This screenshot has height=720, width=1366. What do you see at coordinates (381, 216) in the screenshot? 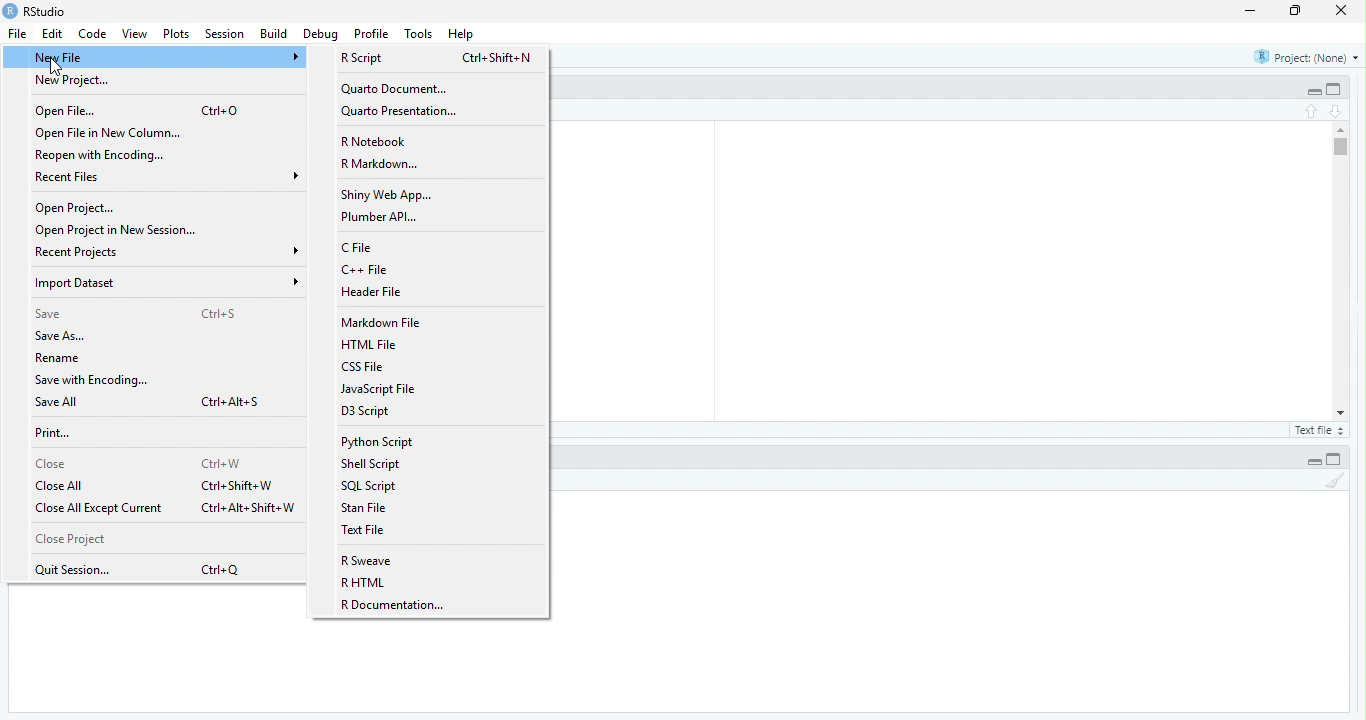
I see `Plumber API...` at bounding box center [381, 216].